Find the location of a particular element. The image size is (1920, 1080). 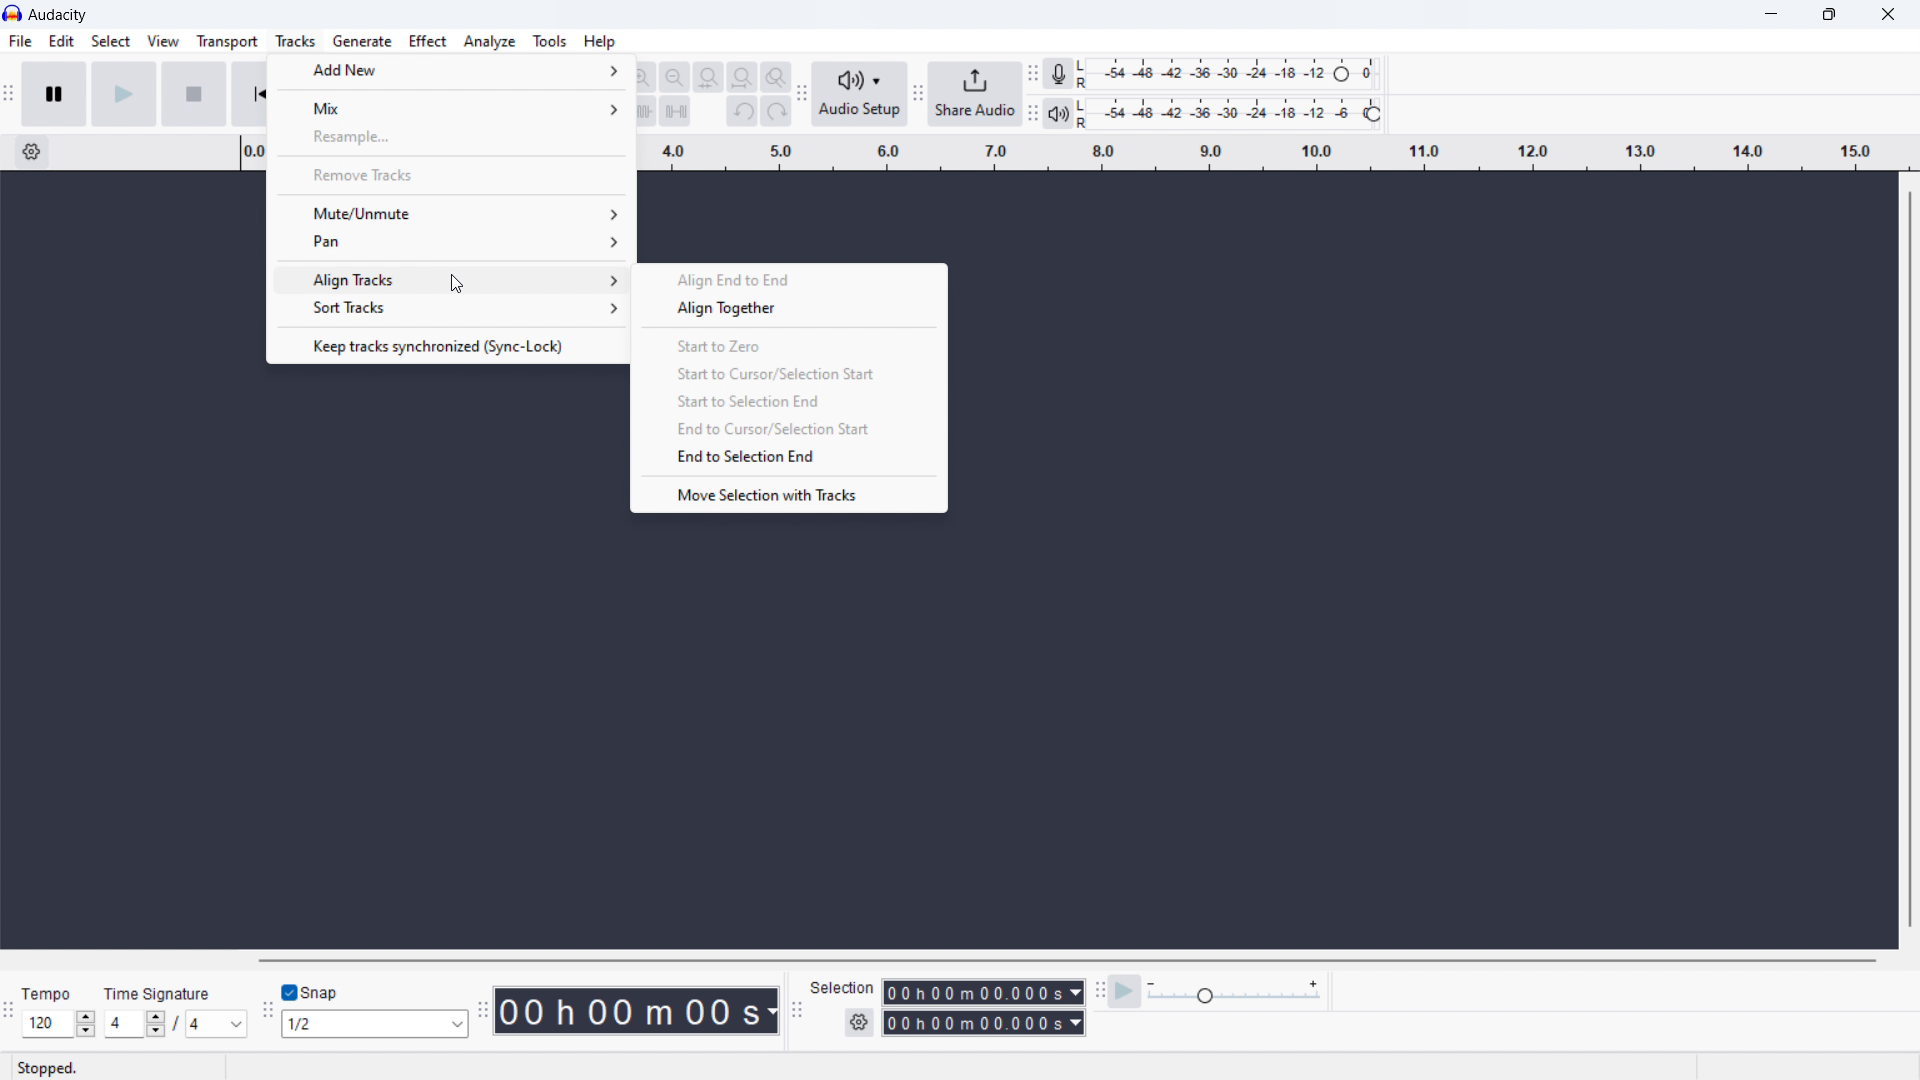

Audacity is located at coordinates (59, 14).